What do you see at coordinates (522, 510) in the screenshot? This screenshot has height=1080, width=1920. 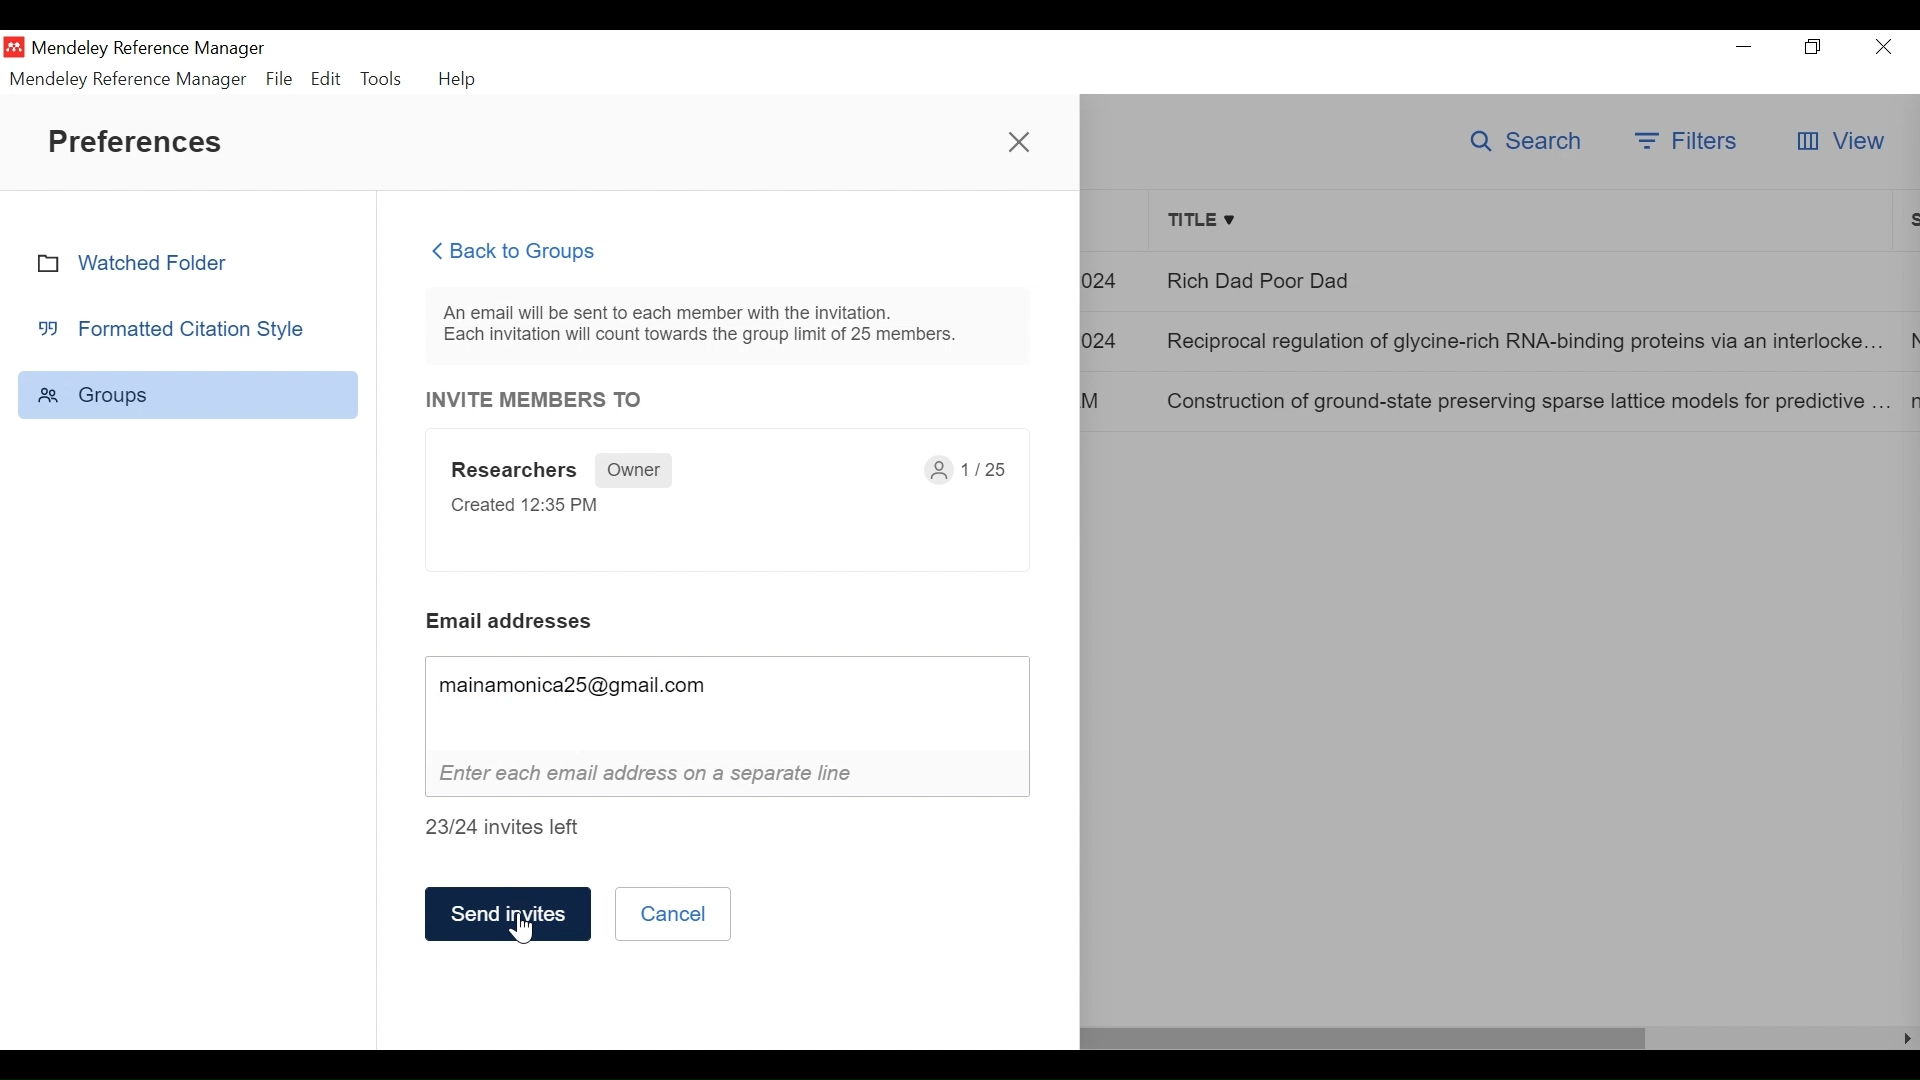 I see `Created 12:35 PM` at bounding box center [522, 510].